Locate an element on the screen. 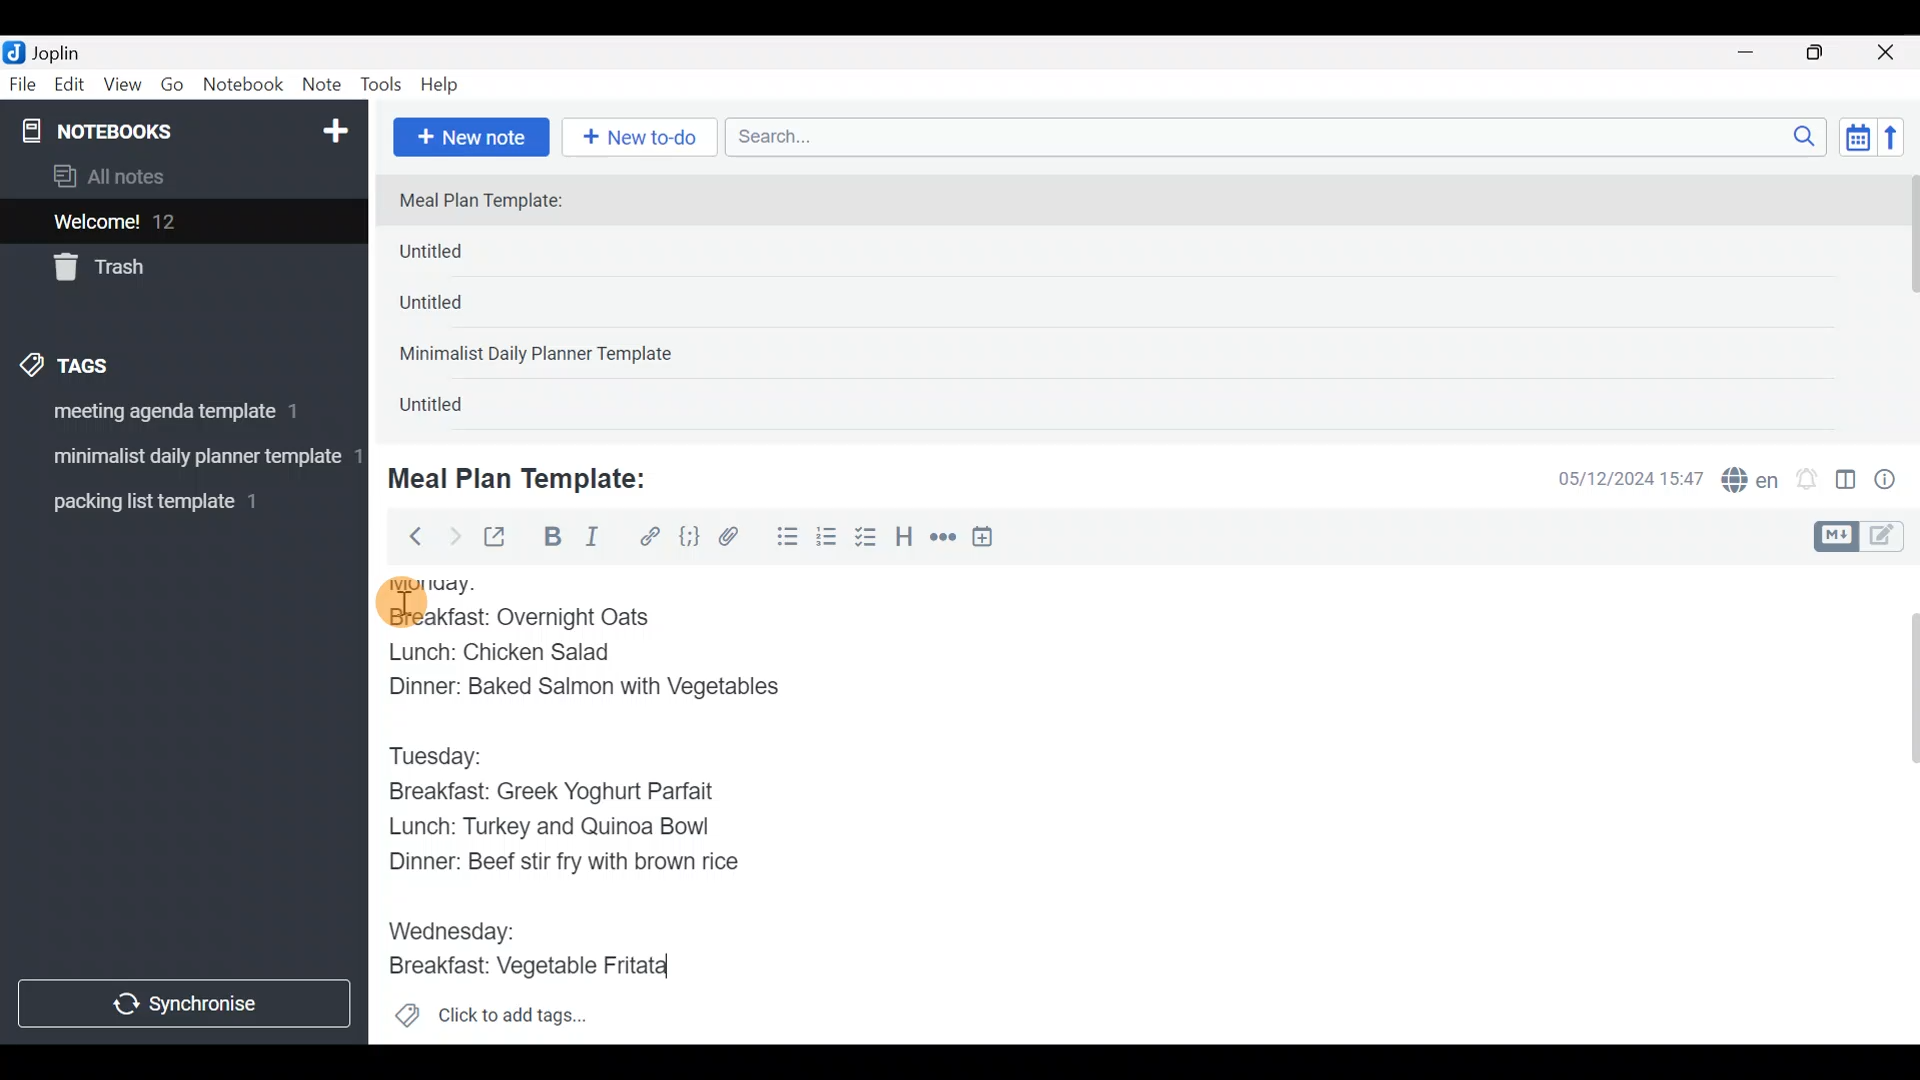  Click to add tags is located at coordinates (490, 1022).